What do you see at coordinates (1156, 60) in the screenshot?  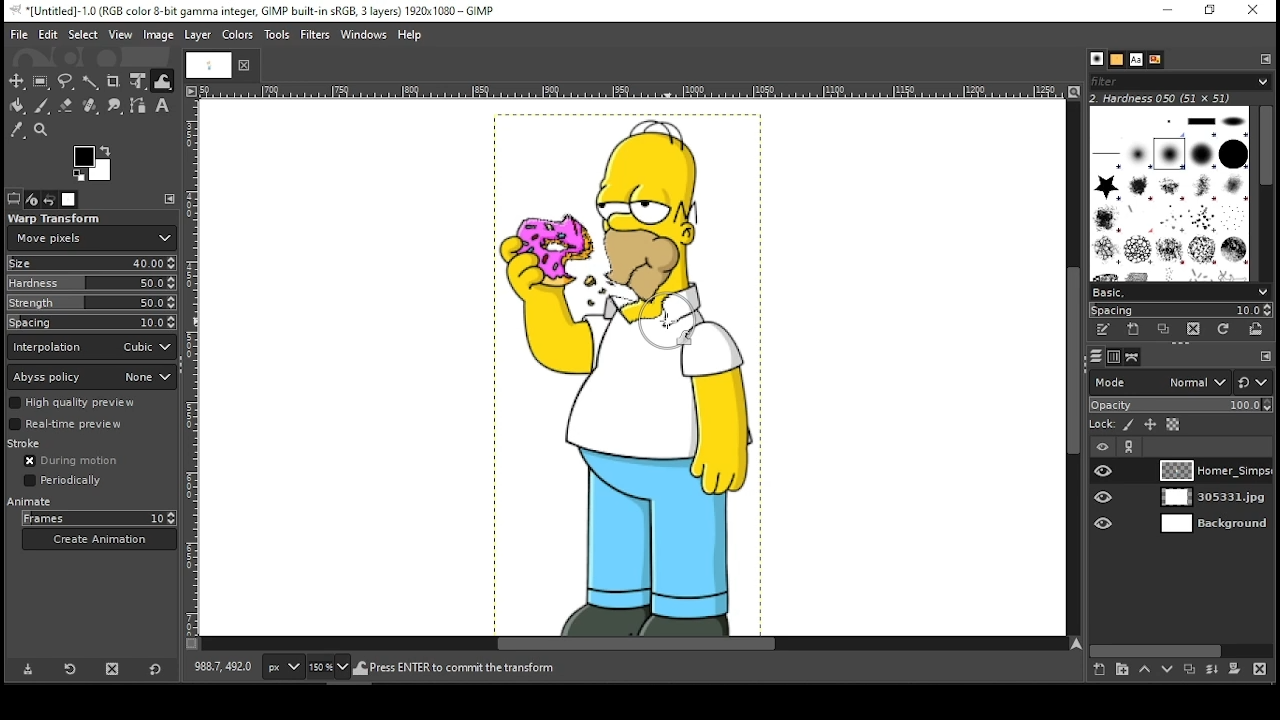 I see `document history` at bounding box center [1156, 60].